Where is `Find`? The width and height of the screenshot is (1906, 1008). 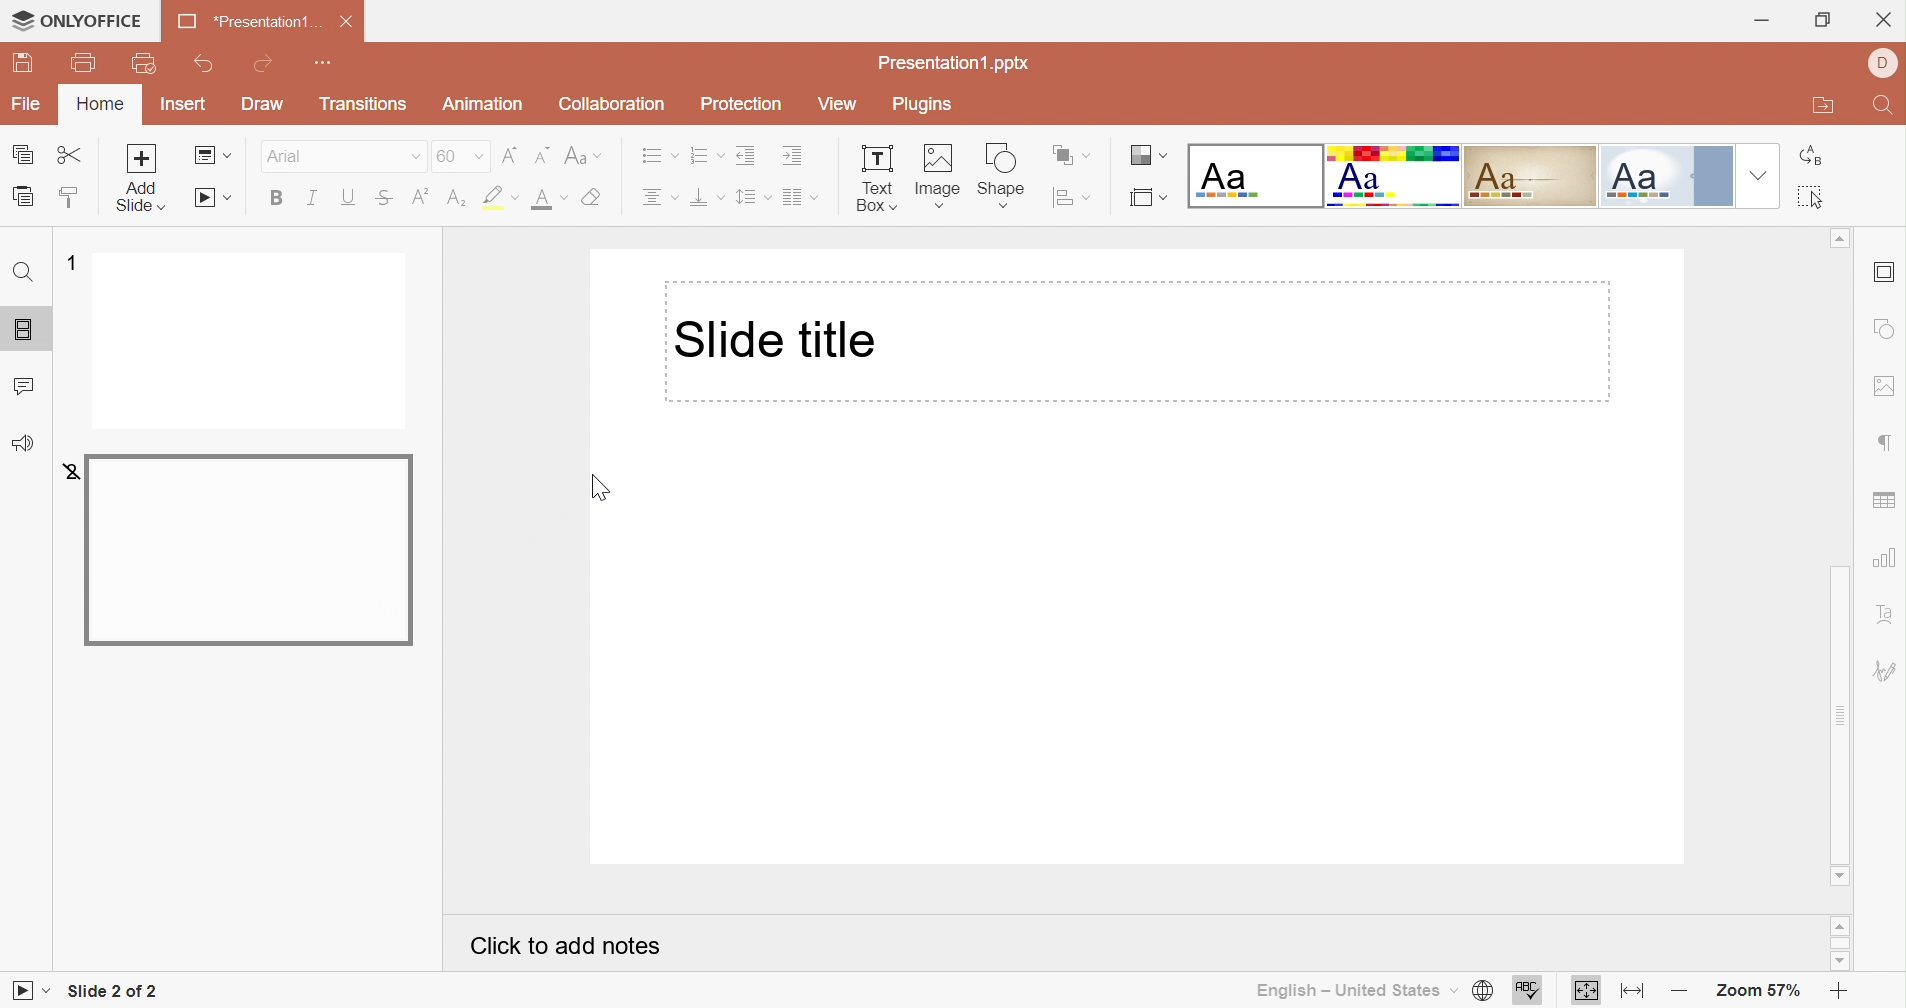 Find is located at coordinates (1885, 107).